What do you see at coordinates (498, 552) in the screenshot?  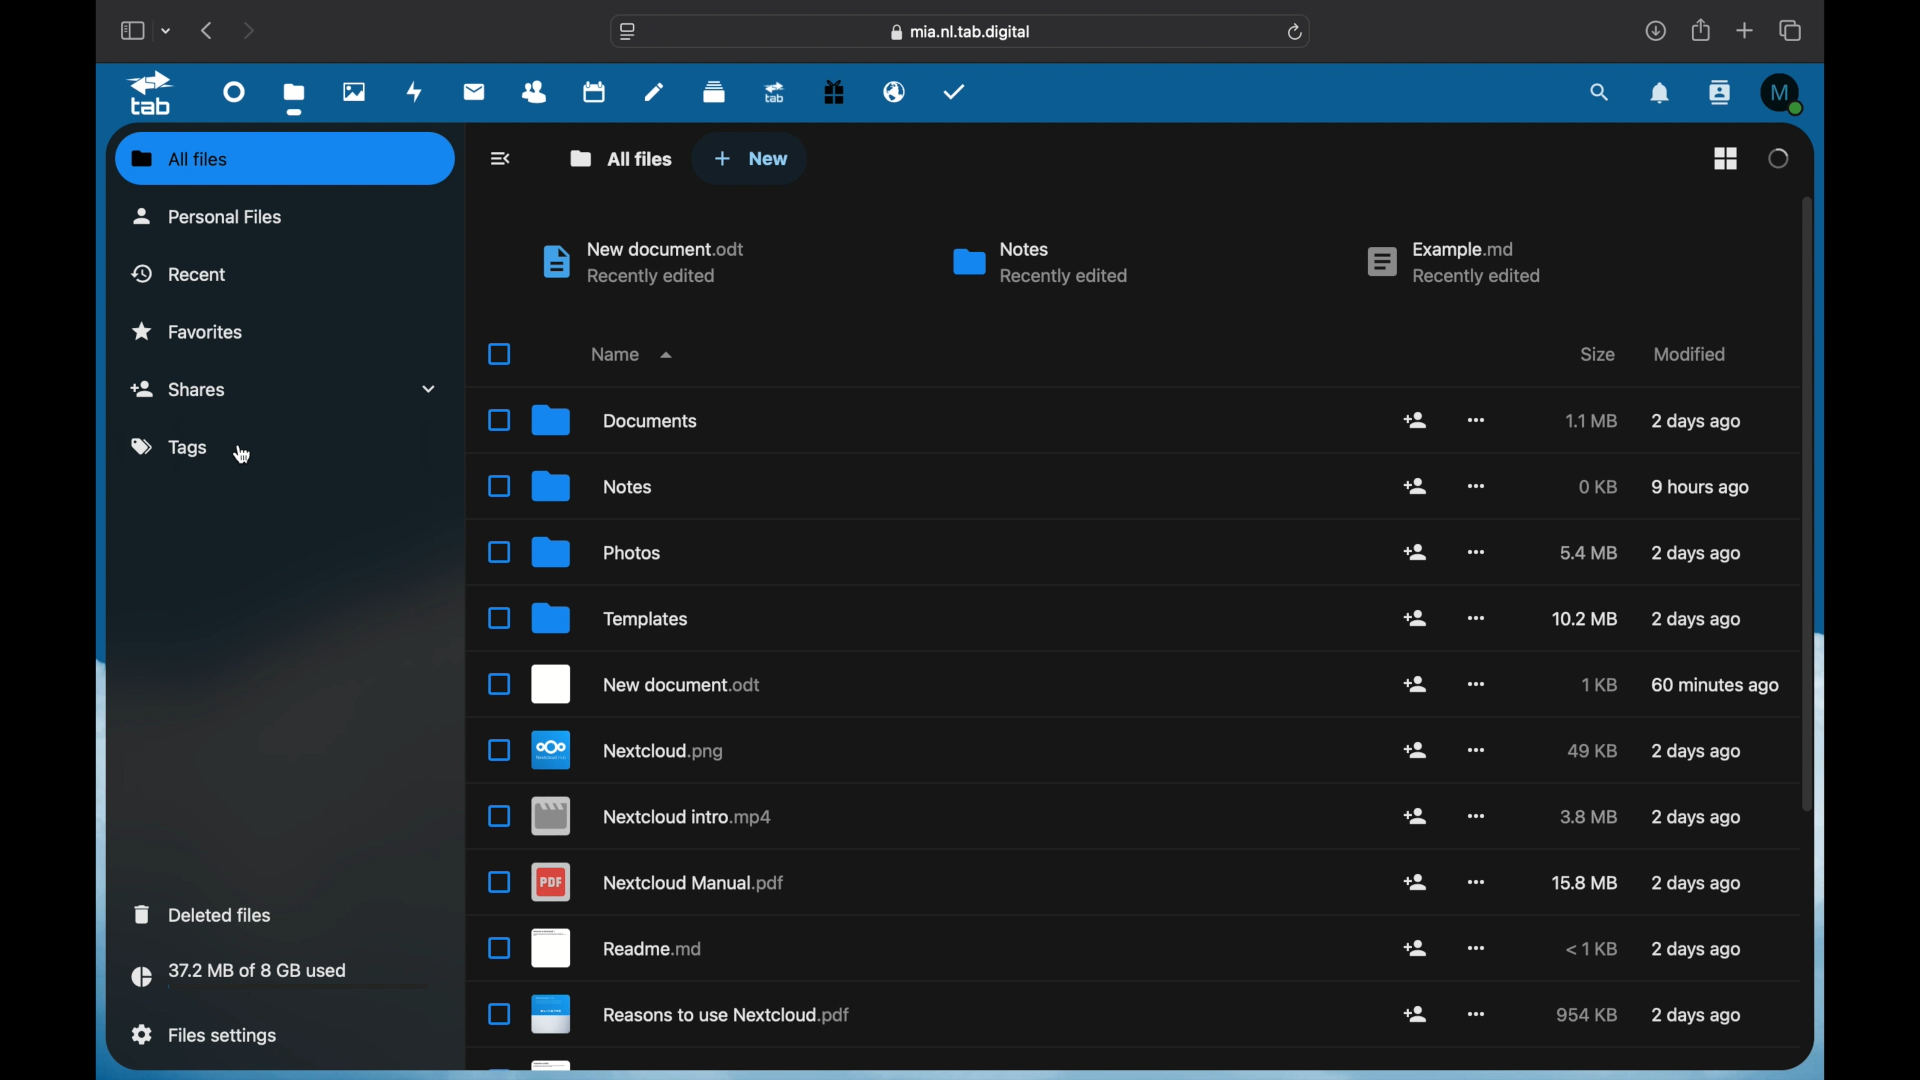 I see `Unselected checkbox` at bounding box center [498, 552].